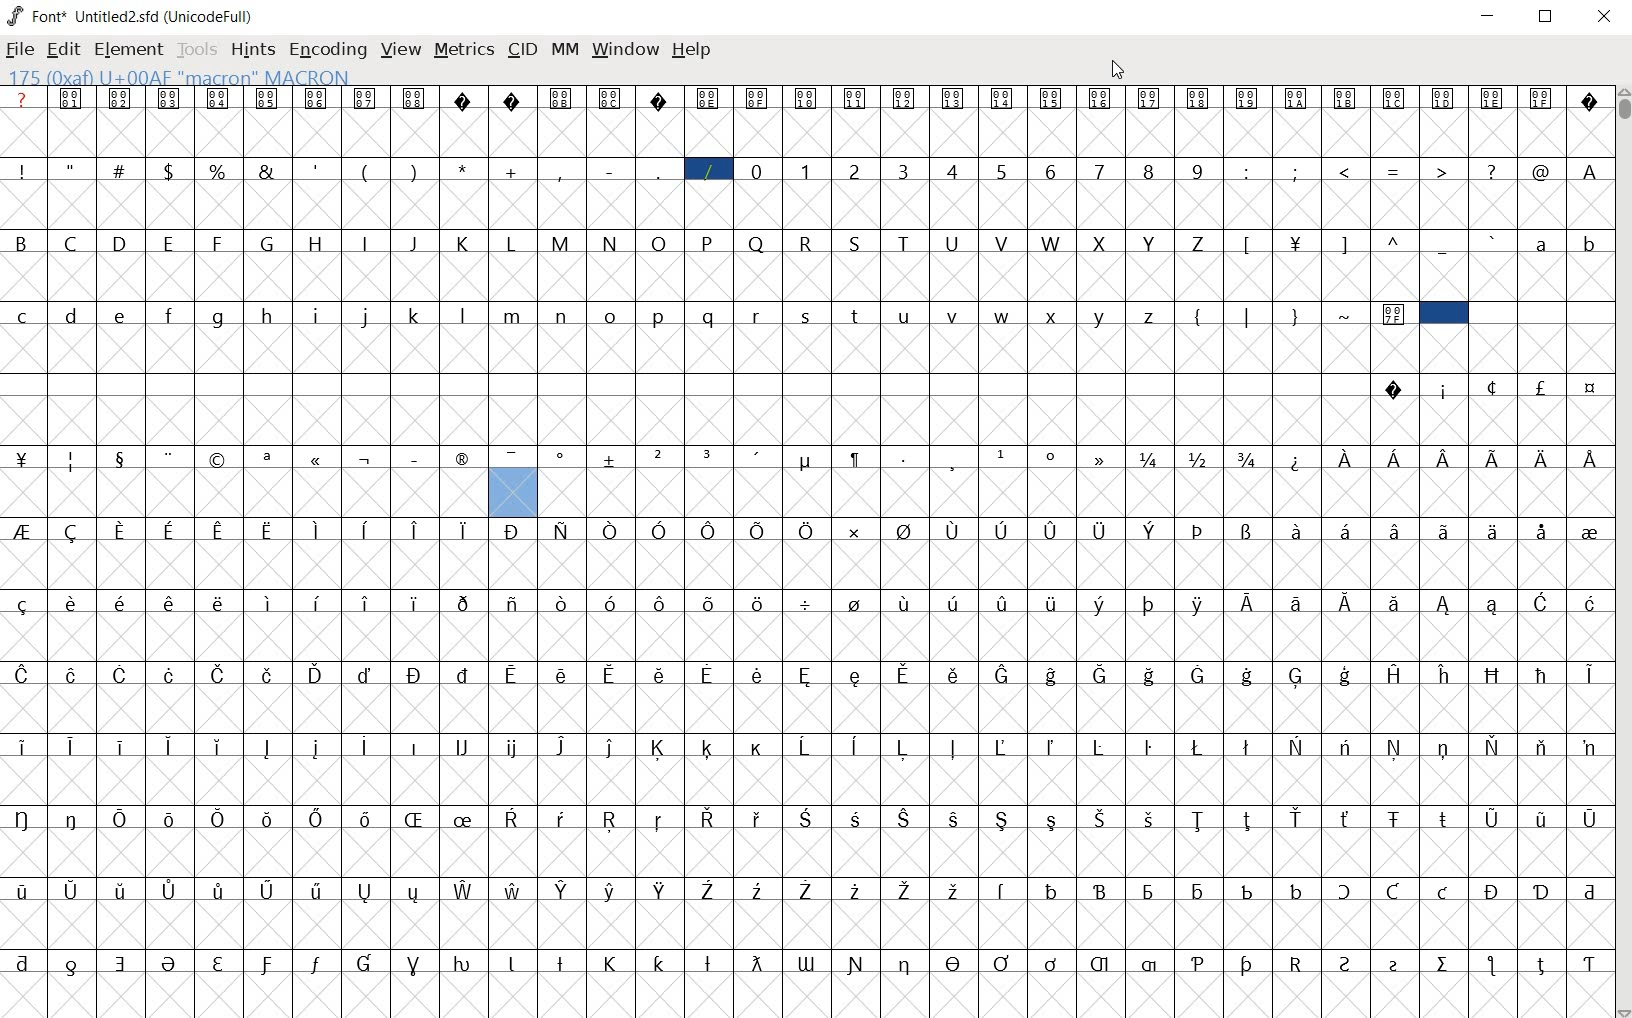 This screenshot has width=1632, height=1018. I want to click on Symbol, so click(710, 819).